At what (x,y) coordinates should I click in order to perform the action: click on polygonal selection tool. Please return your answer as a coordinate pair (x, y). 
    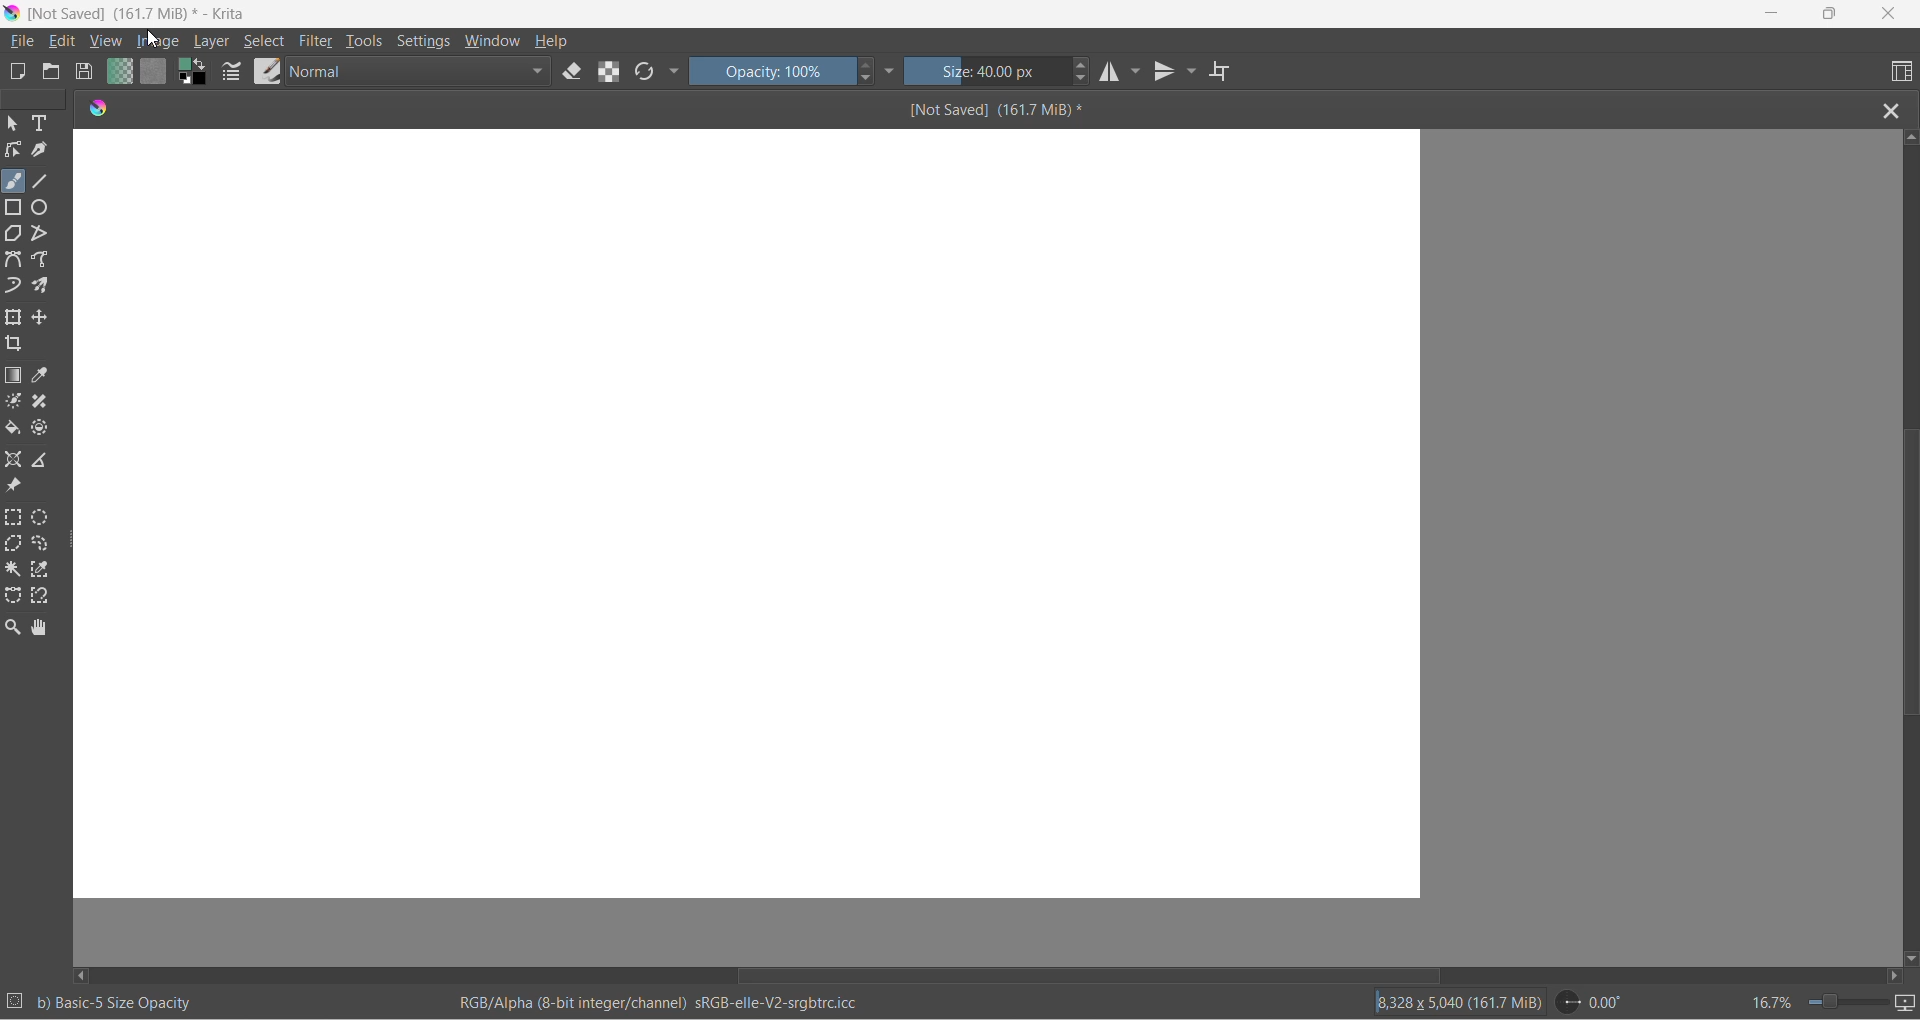
    Looking at the image, I should click on (15, 546).